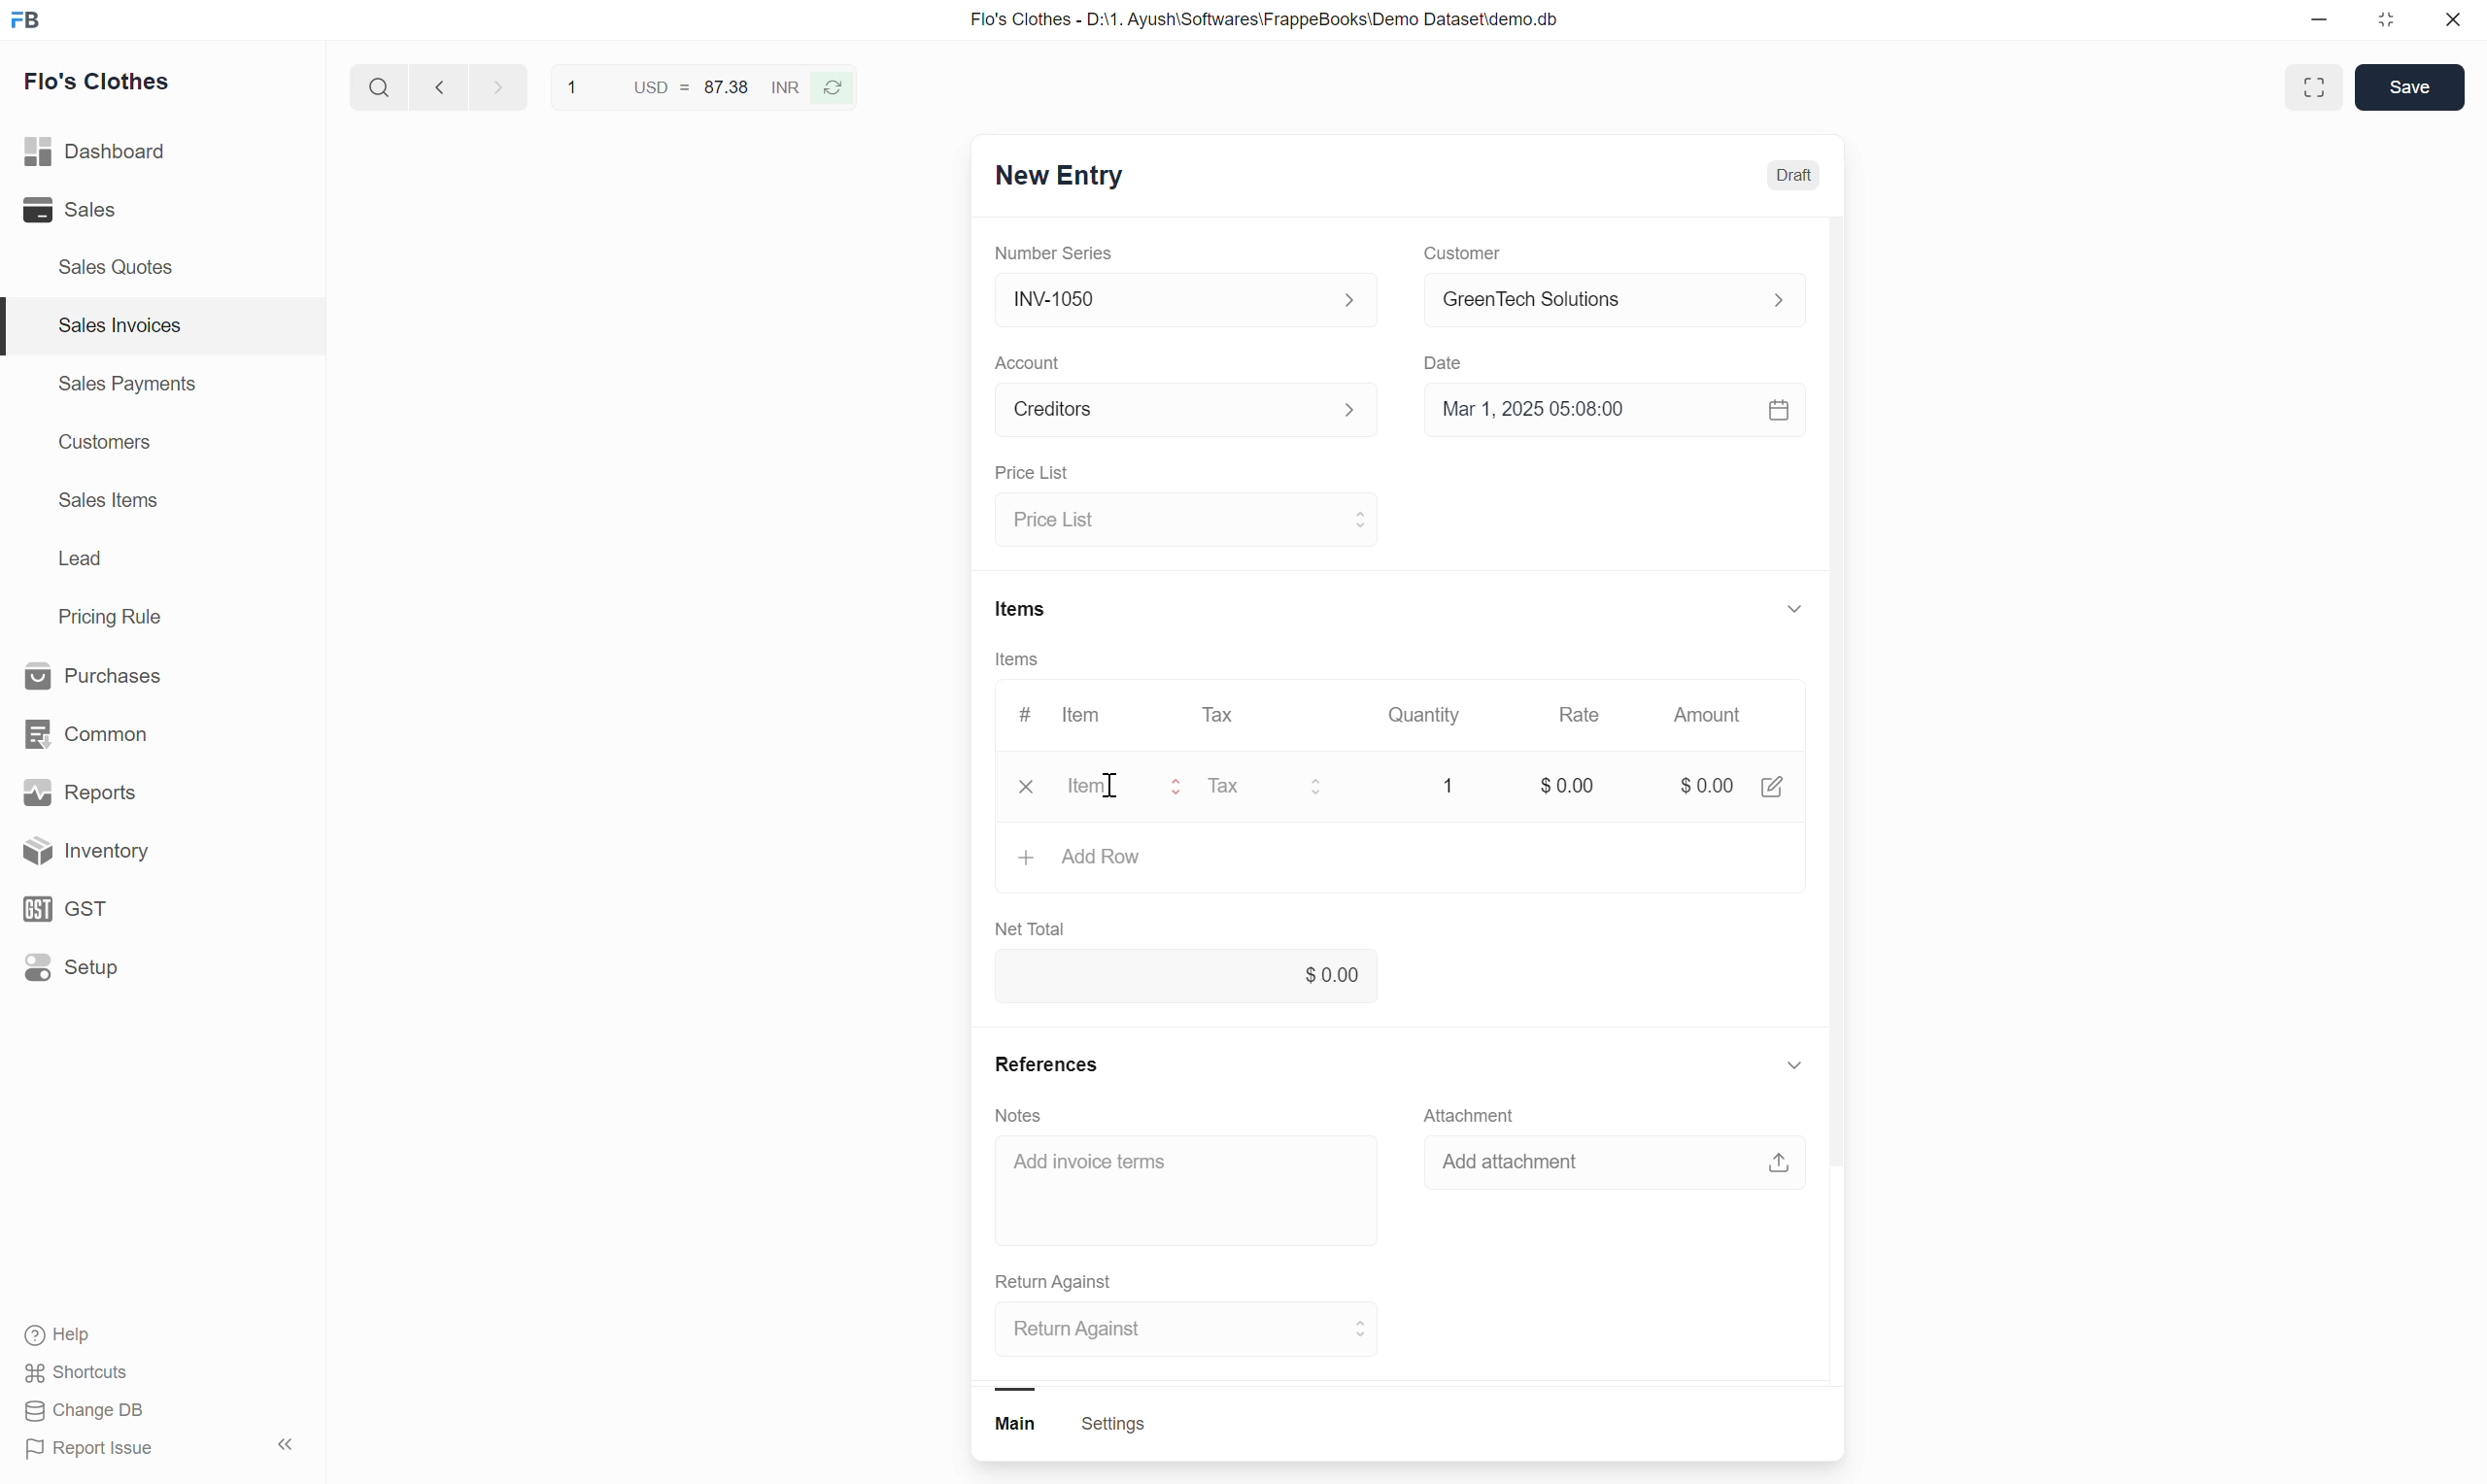  What do you see at coordinates (1582, 717) in the screenshot?
I see `Rate` at bounding box center [1582, 717].